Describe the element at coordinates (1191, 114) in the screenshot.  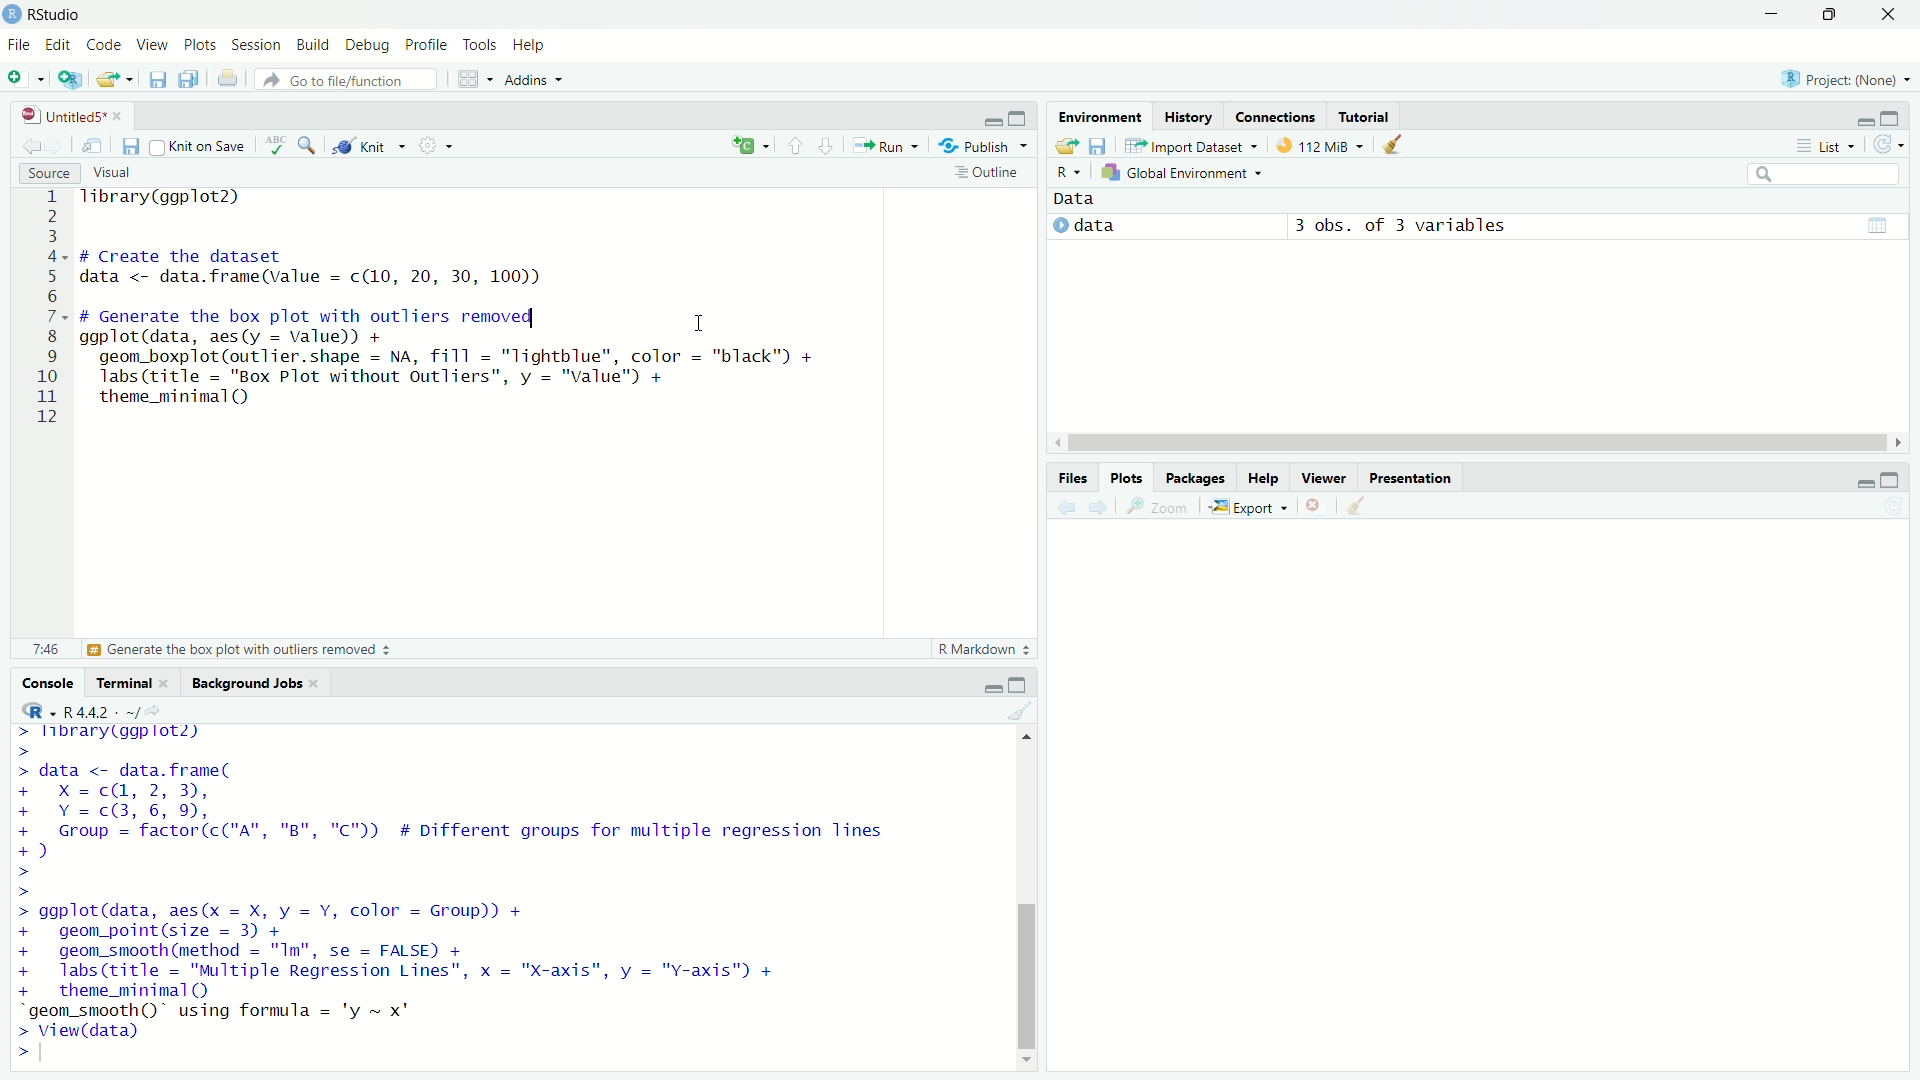
I see `History` at that location.